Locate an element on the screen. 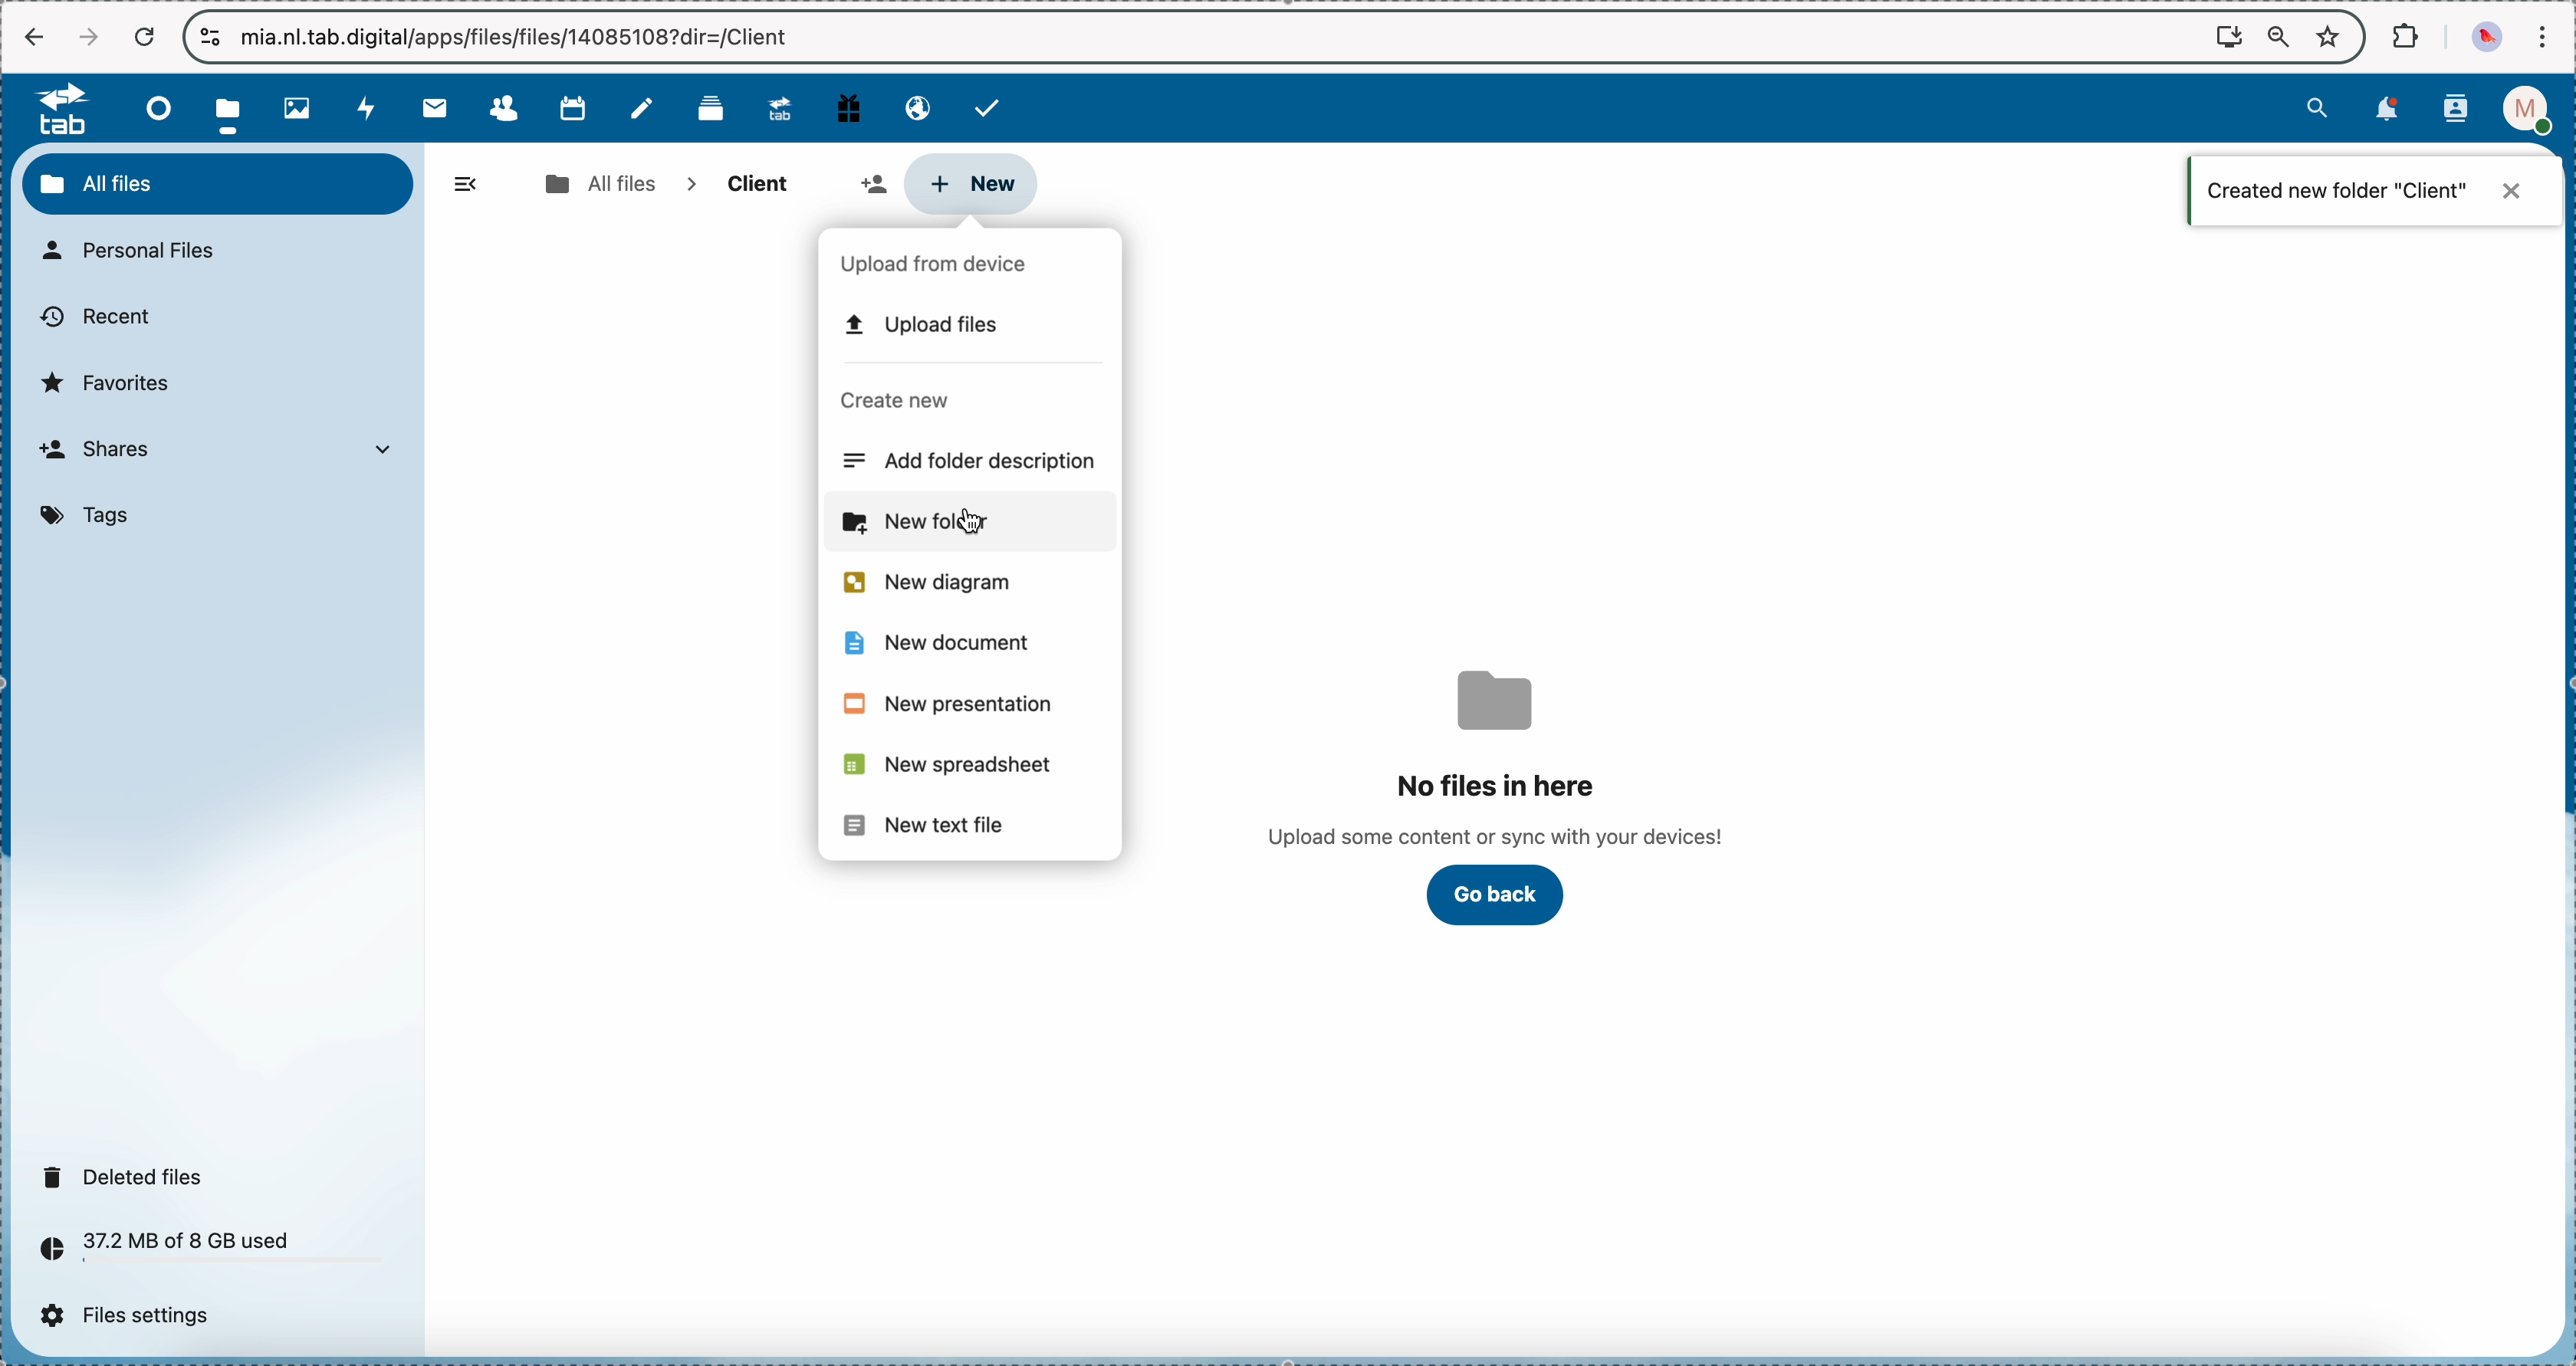  click on go back is located at coordinates (1497, 895).